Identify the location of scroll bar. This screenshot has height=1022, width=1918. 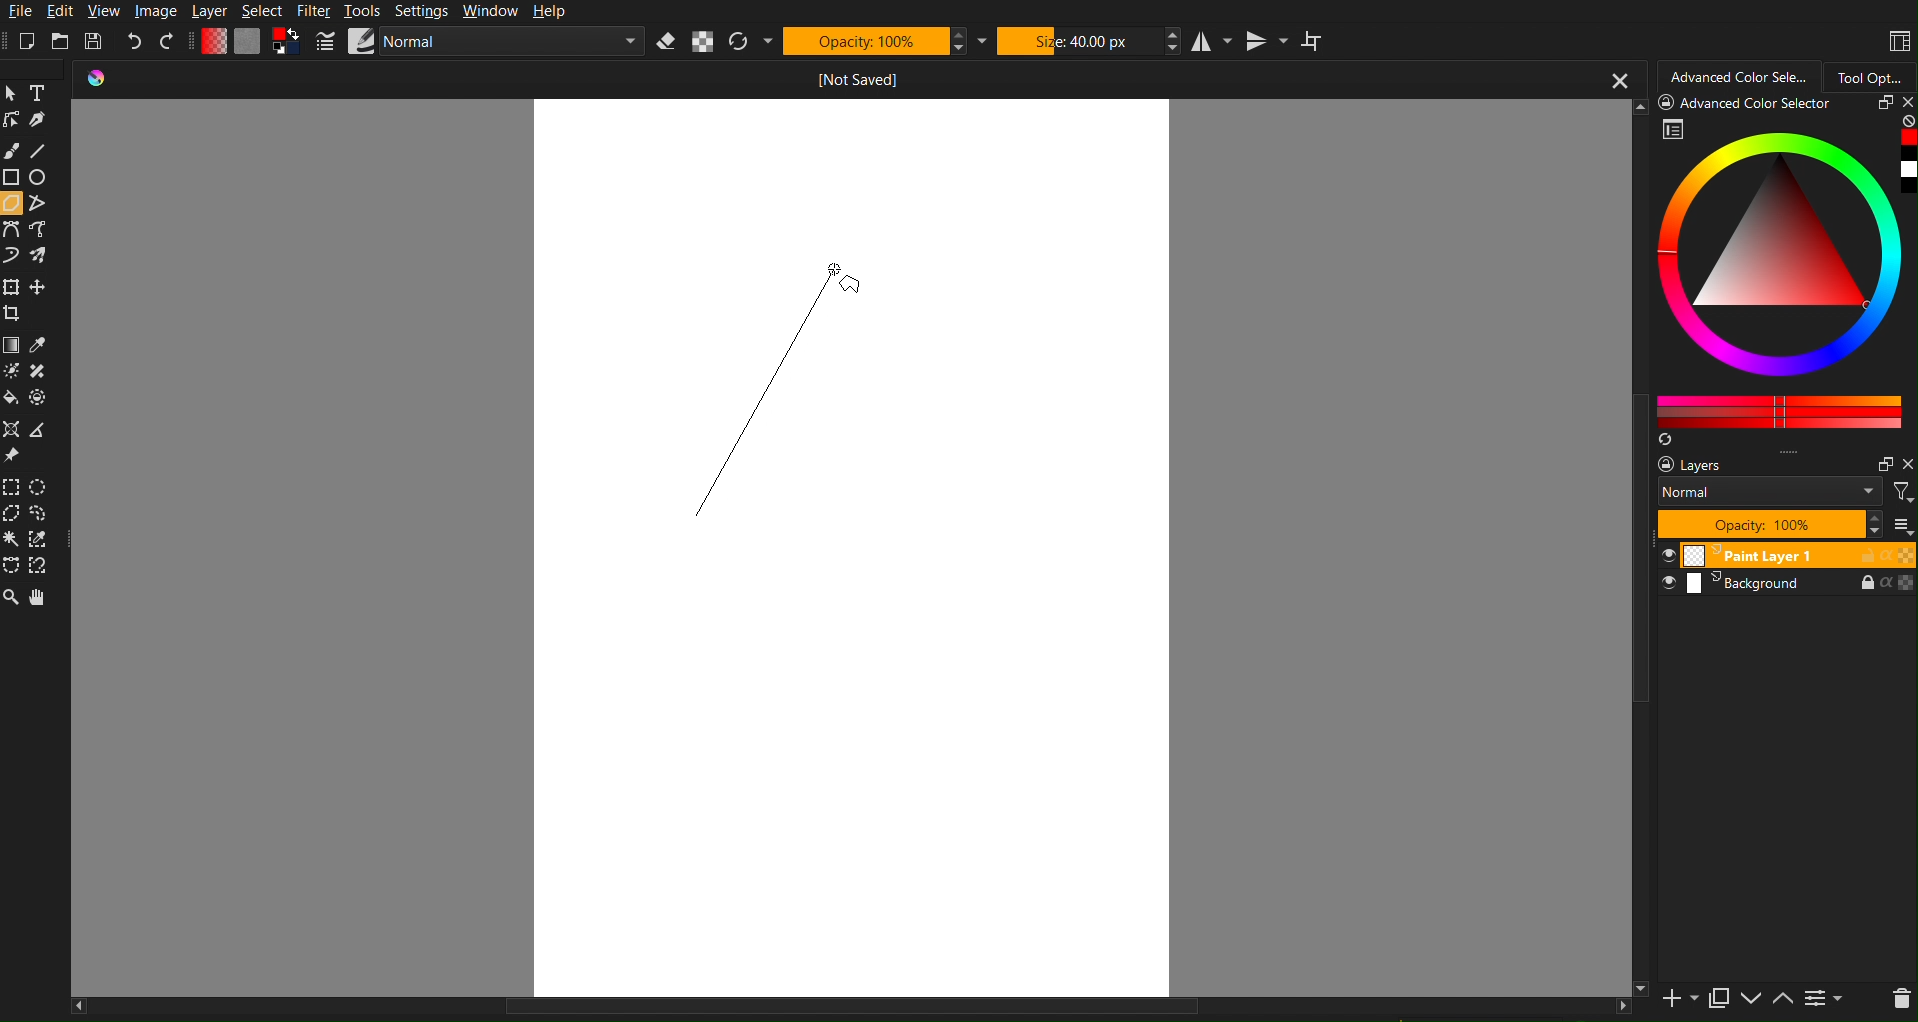
(1640, 548).